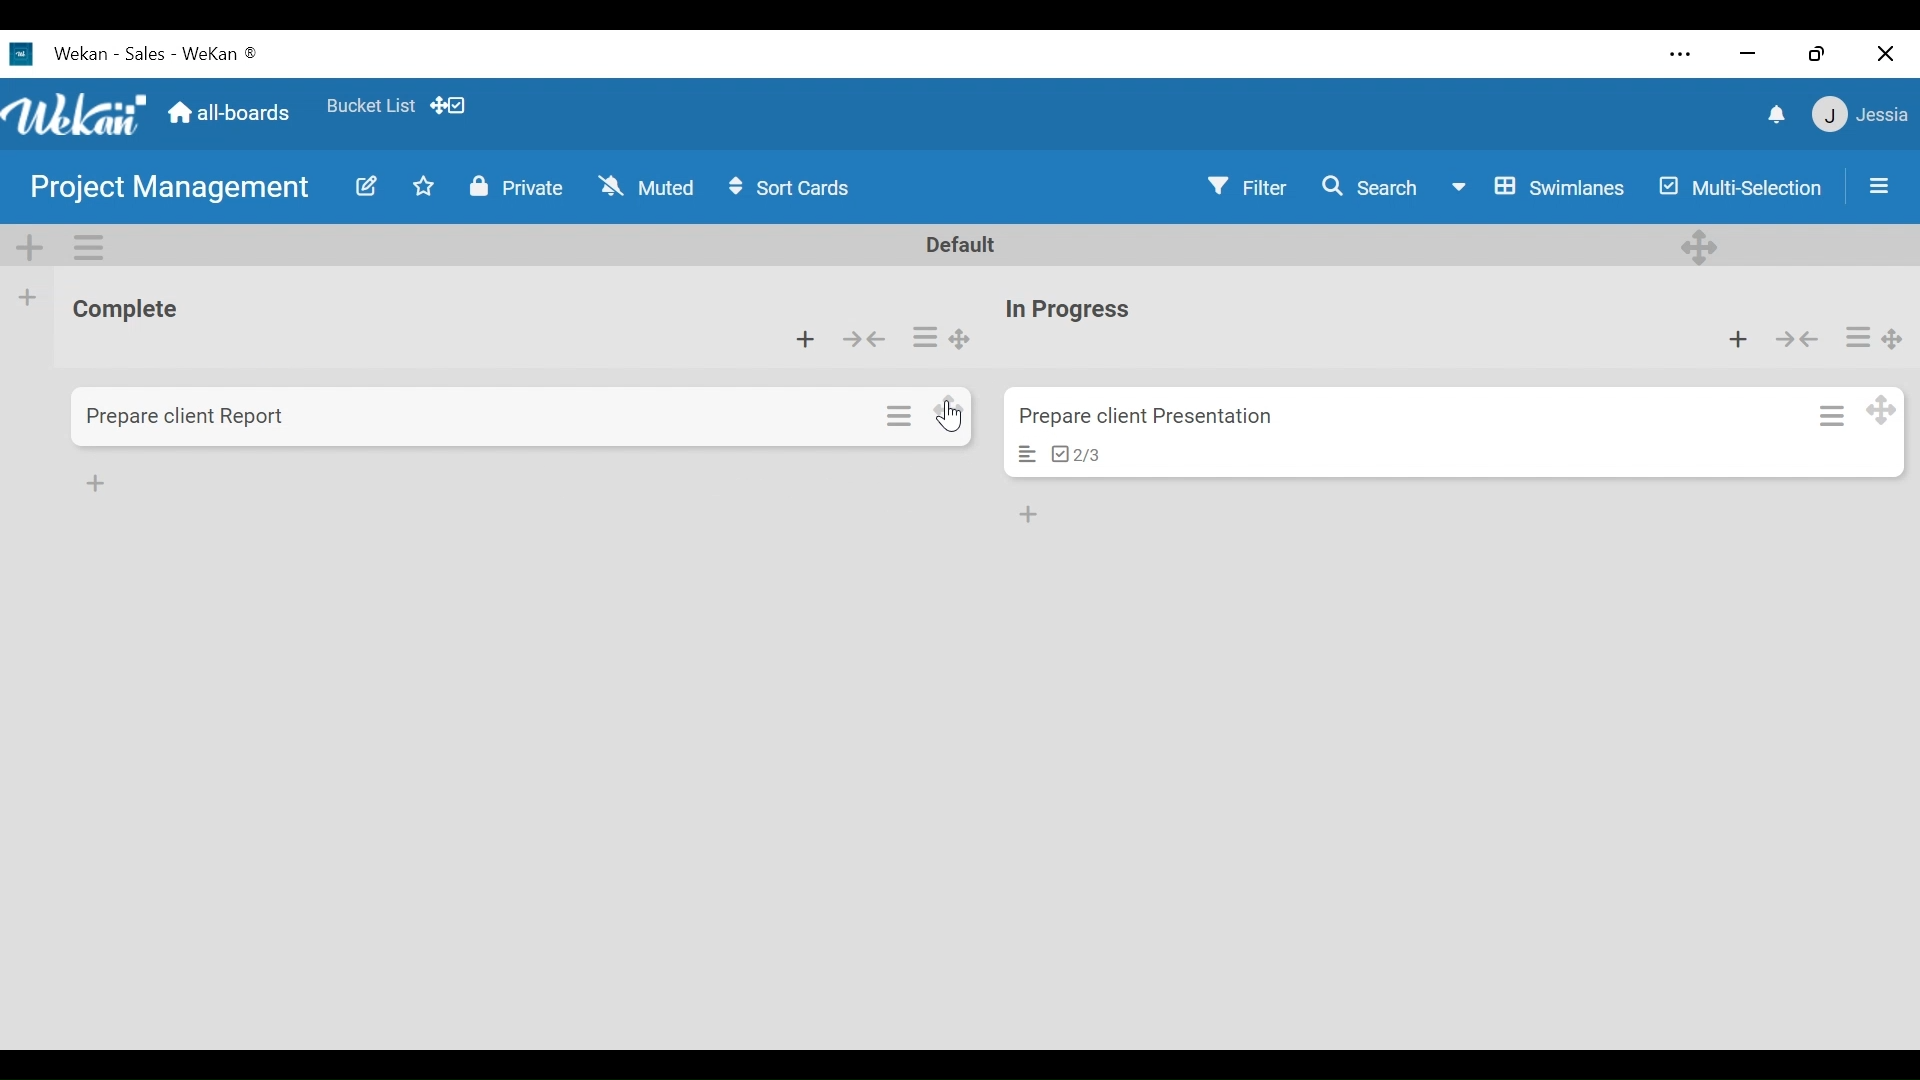 The image size is (1920, 1080). I want to click on checklist, so click(1076, 454).